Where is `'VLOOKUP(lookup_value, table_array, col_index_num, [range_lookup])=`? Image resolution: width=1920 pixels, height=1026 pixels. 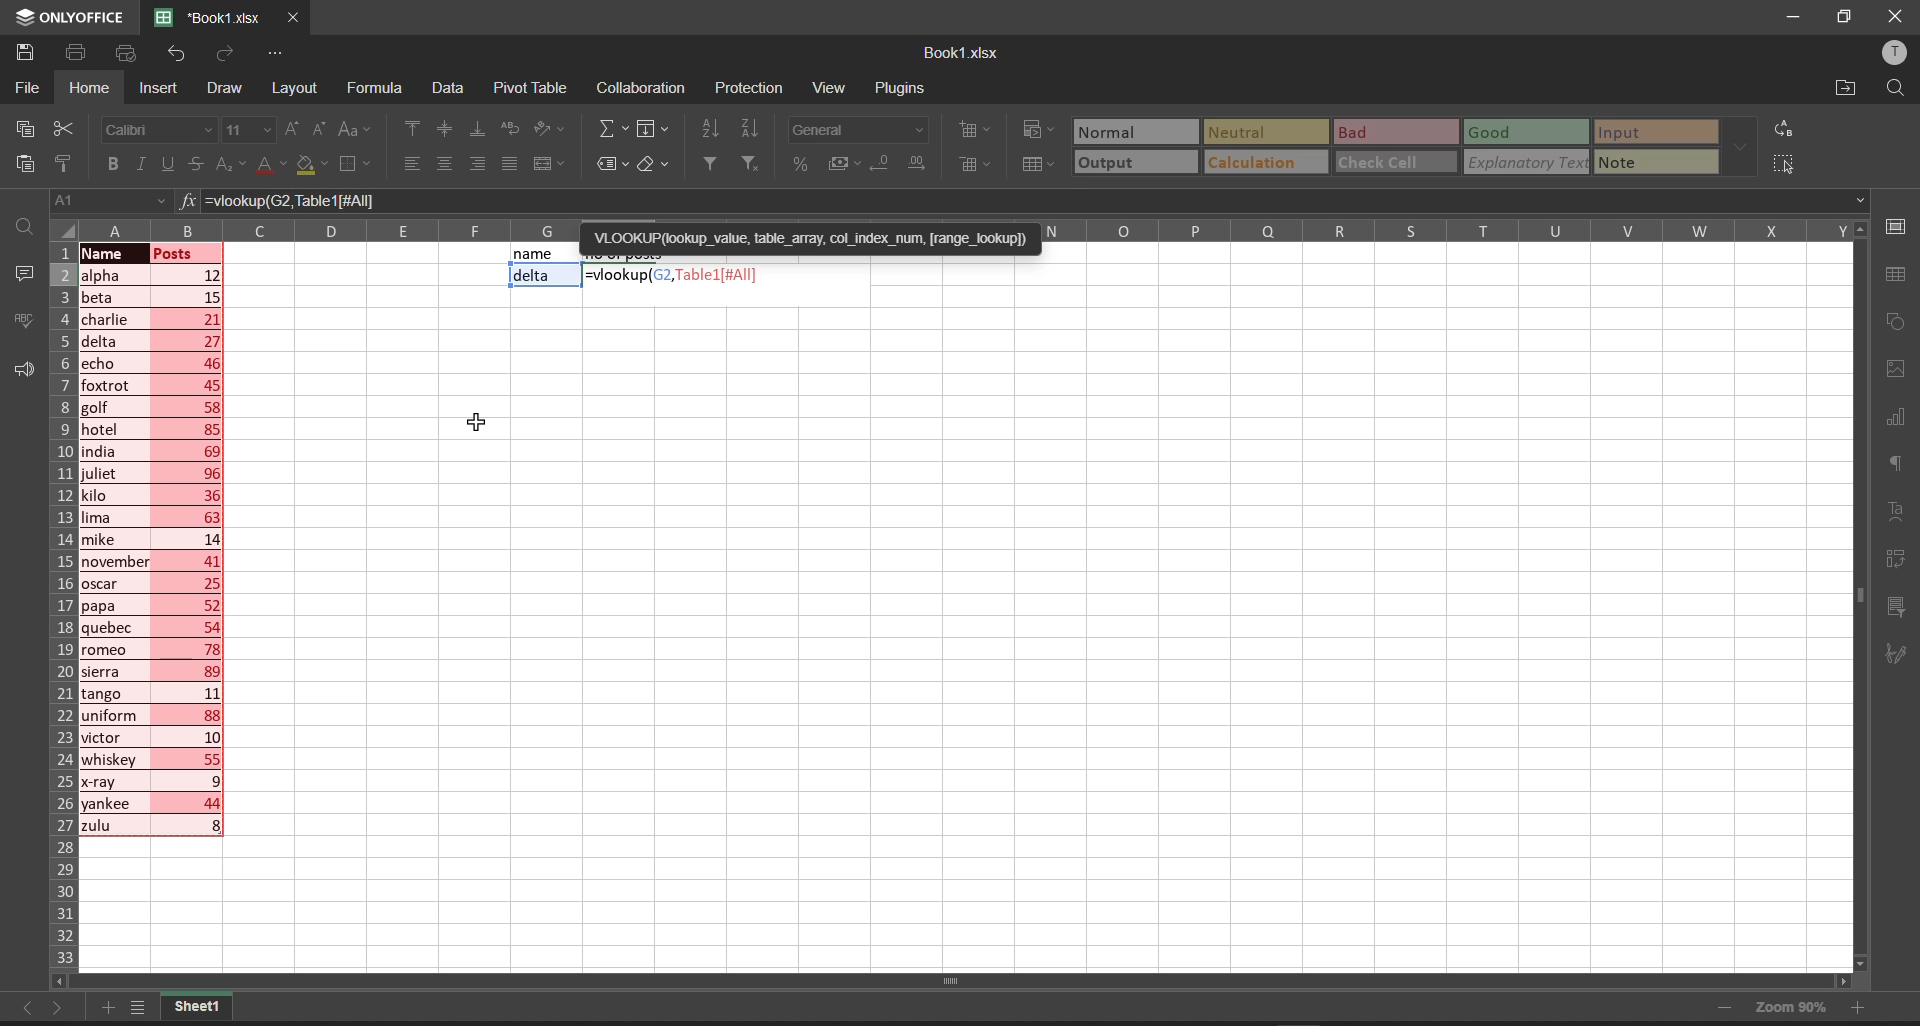 'VLOOKUP(lookup_value, table_array, col_index_num, [range_lookup])= is located at coordinates (808, 242).